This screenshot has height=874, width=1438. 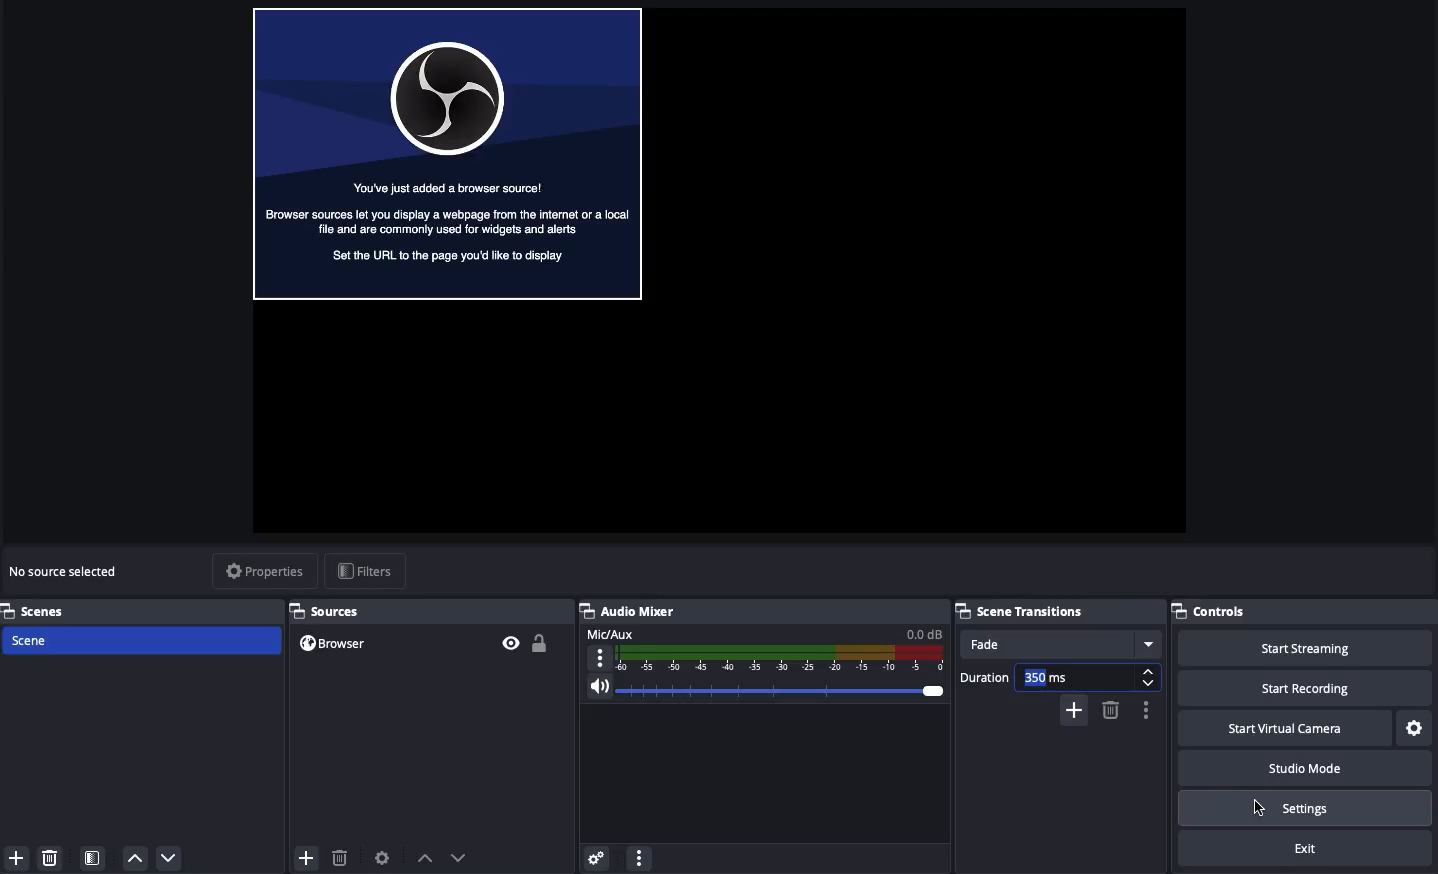 What do you see at coordinates (593, 857) in the screenshot?
I see `Settings` at bounding box center [593, 857].